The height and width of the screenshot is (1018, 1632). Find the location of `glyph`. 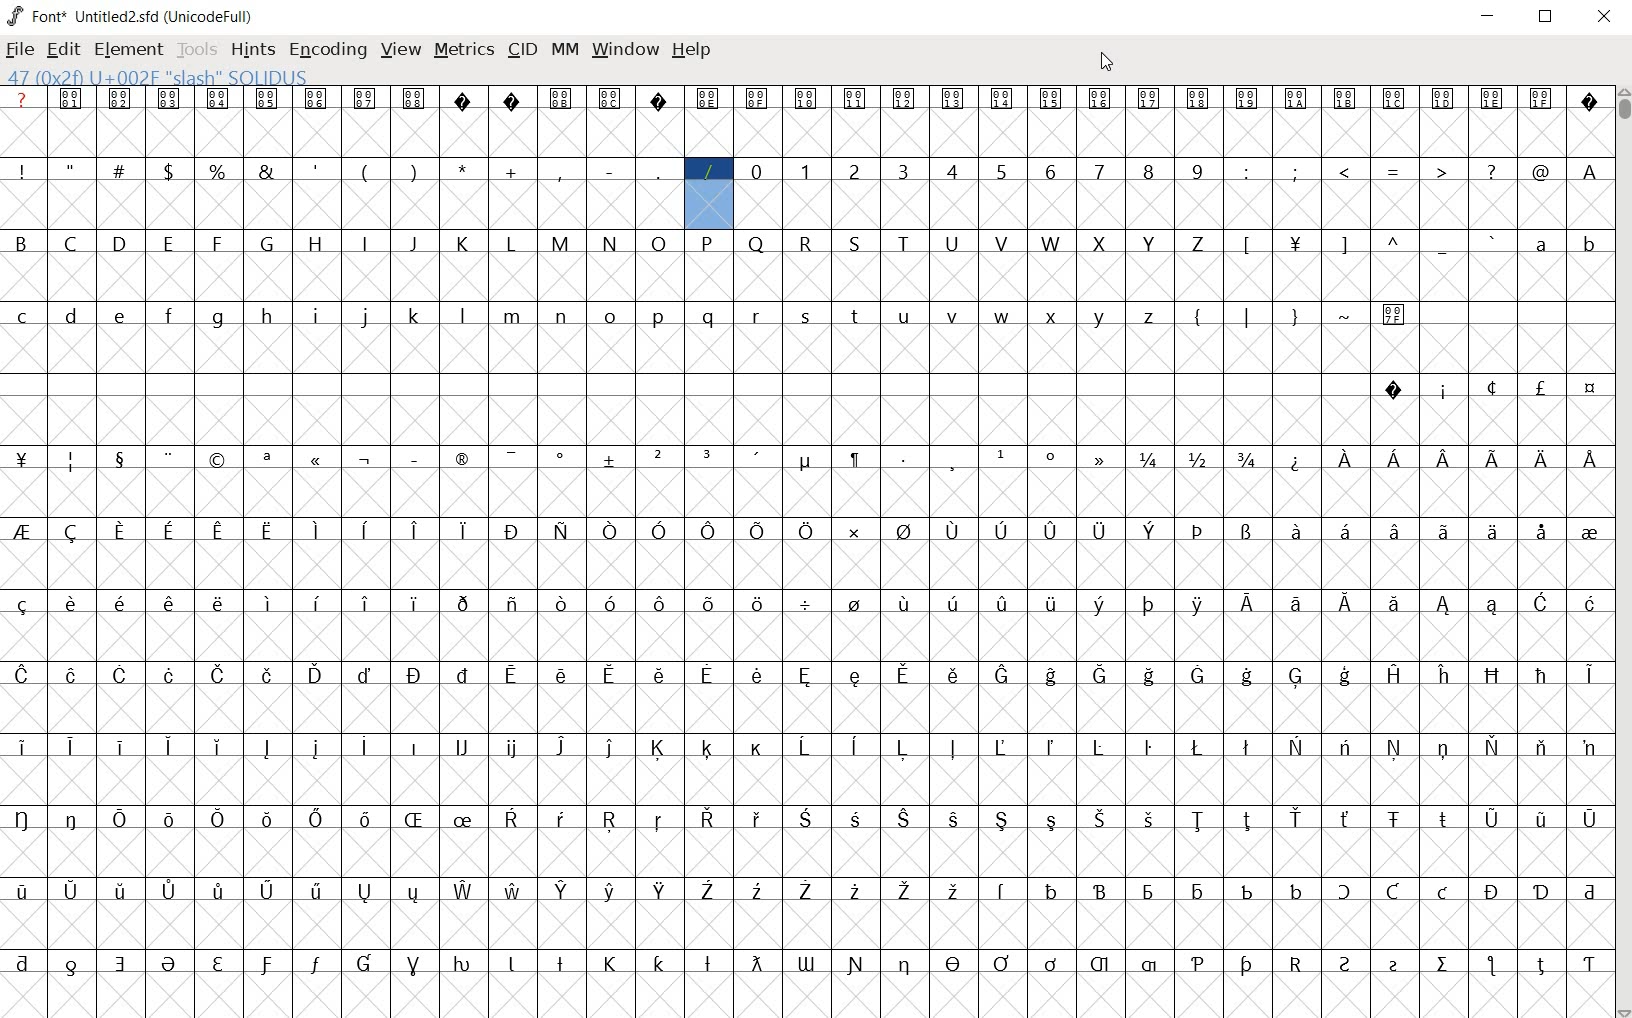

glyph is located at coordinates (169, 675).